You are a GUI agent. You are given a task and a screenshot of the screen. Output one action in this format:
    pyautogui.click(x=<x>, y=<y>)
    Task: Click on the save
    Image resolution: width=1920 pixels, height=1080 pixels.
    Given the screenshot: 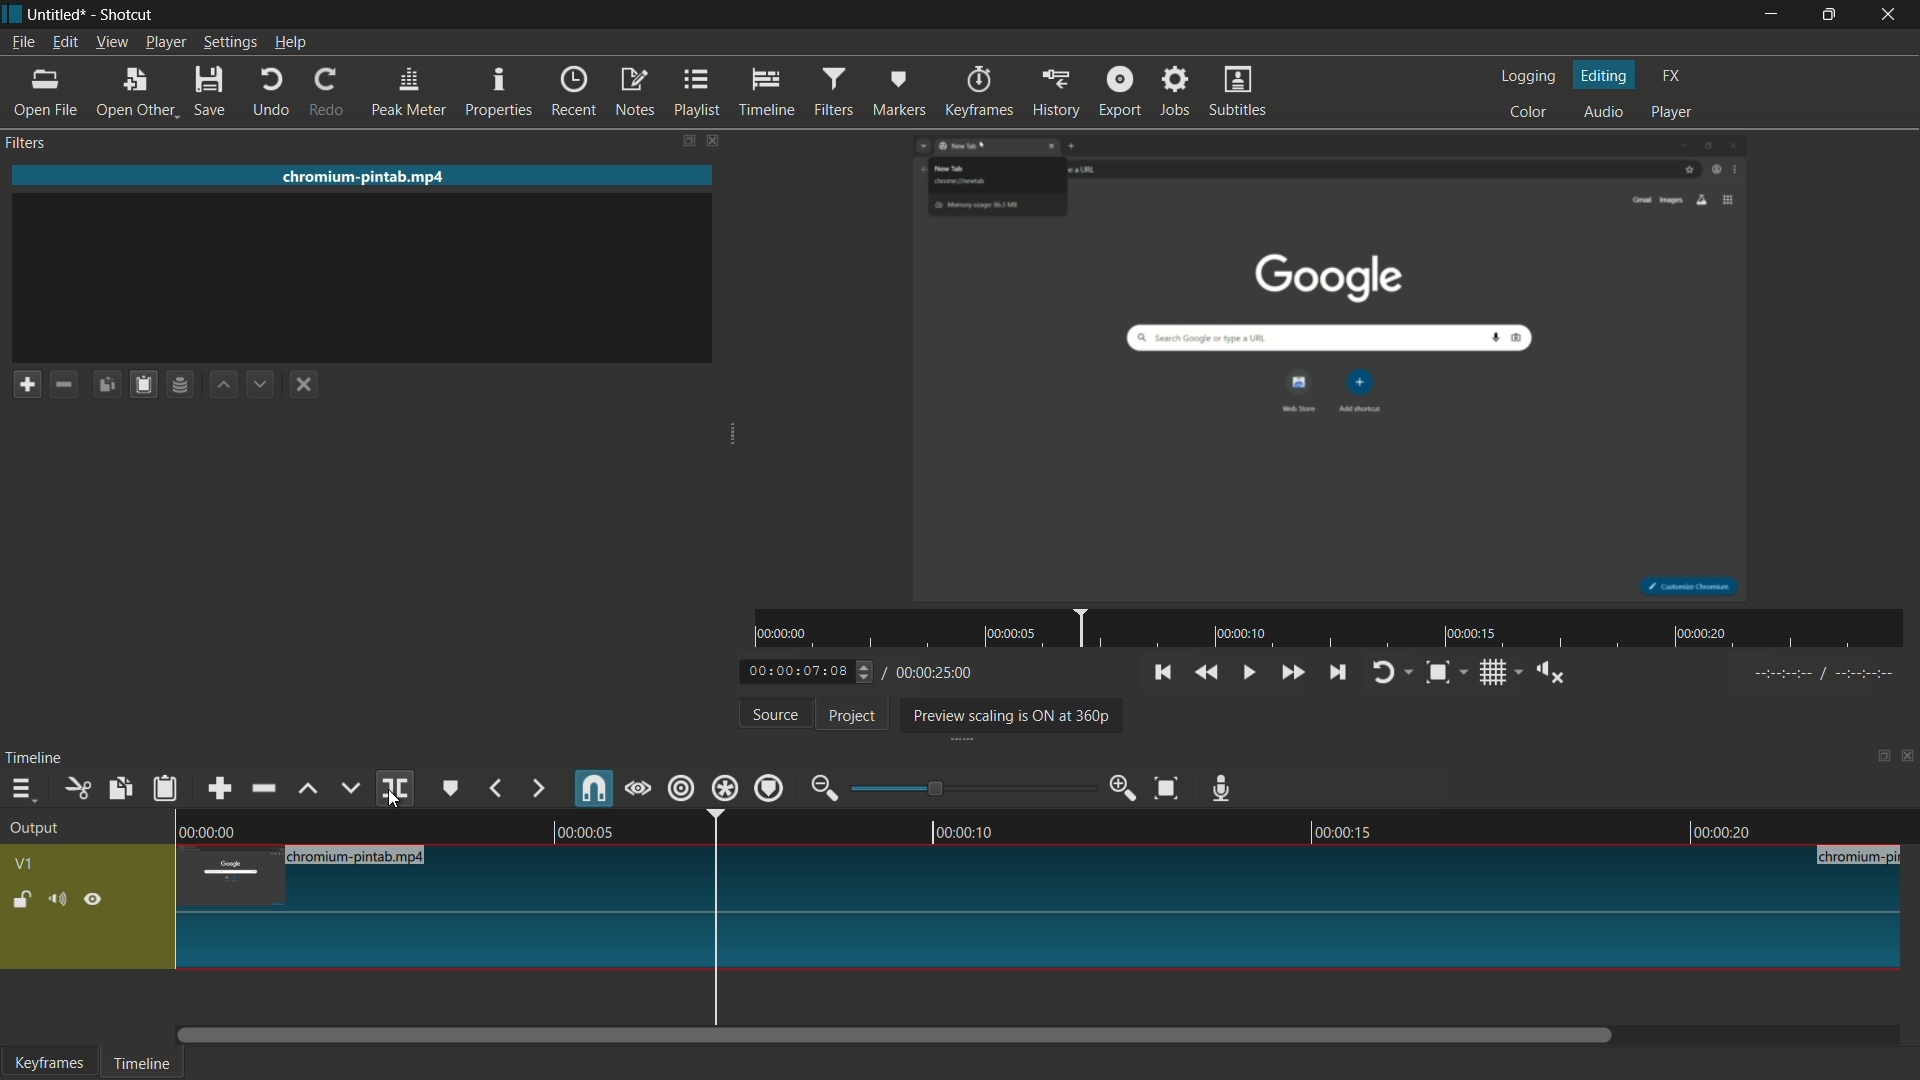 What is the action you would take?
    pyautogui.click(x=211, y=91)
    